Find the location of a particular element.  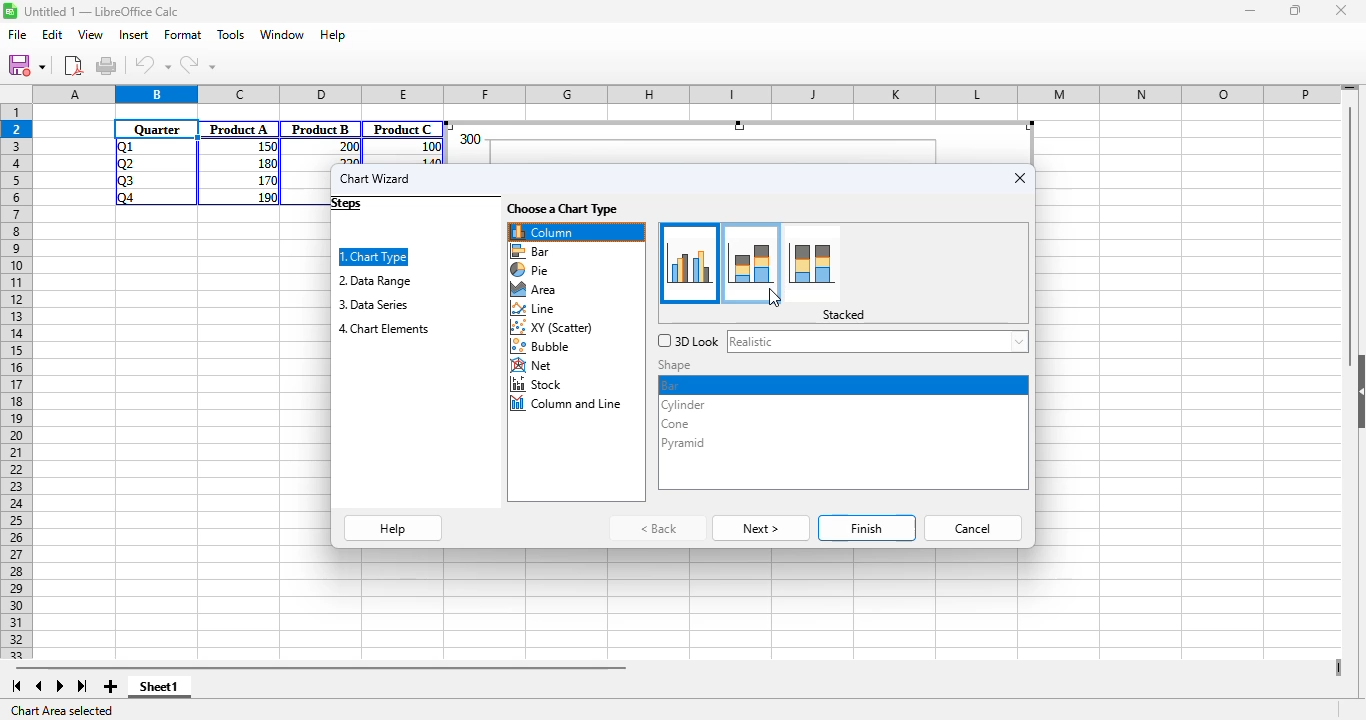

bar is located at coordinates (531, 251).